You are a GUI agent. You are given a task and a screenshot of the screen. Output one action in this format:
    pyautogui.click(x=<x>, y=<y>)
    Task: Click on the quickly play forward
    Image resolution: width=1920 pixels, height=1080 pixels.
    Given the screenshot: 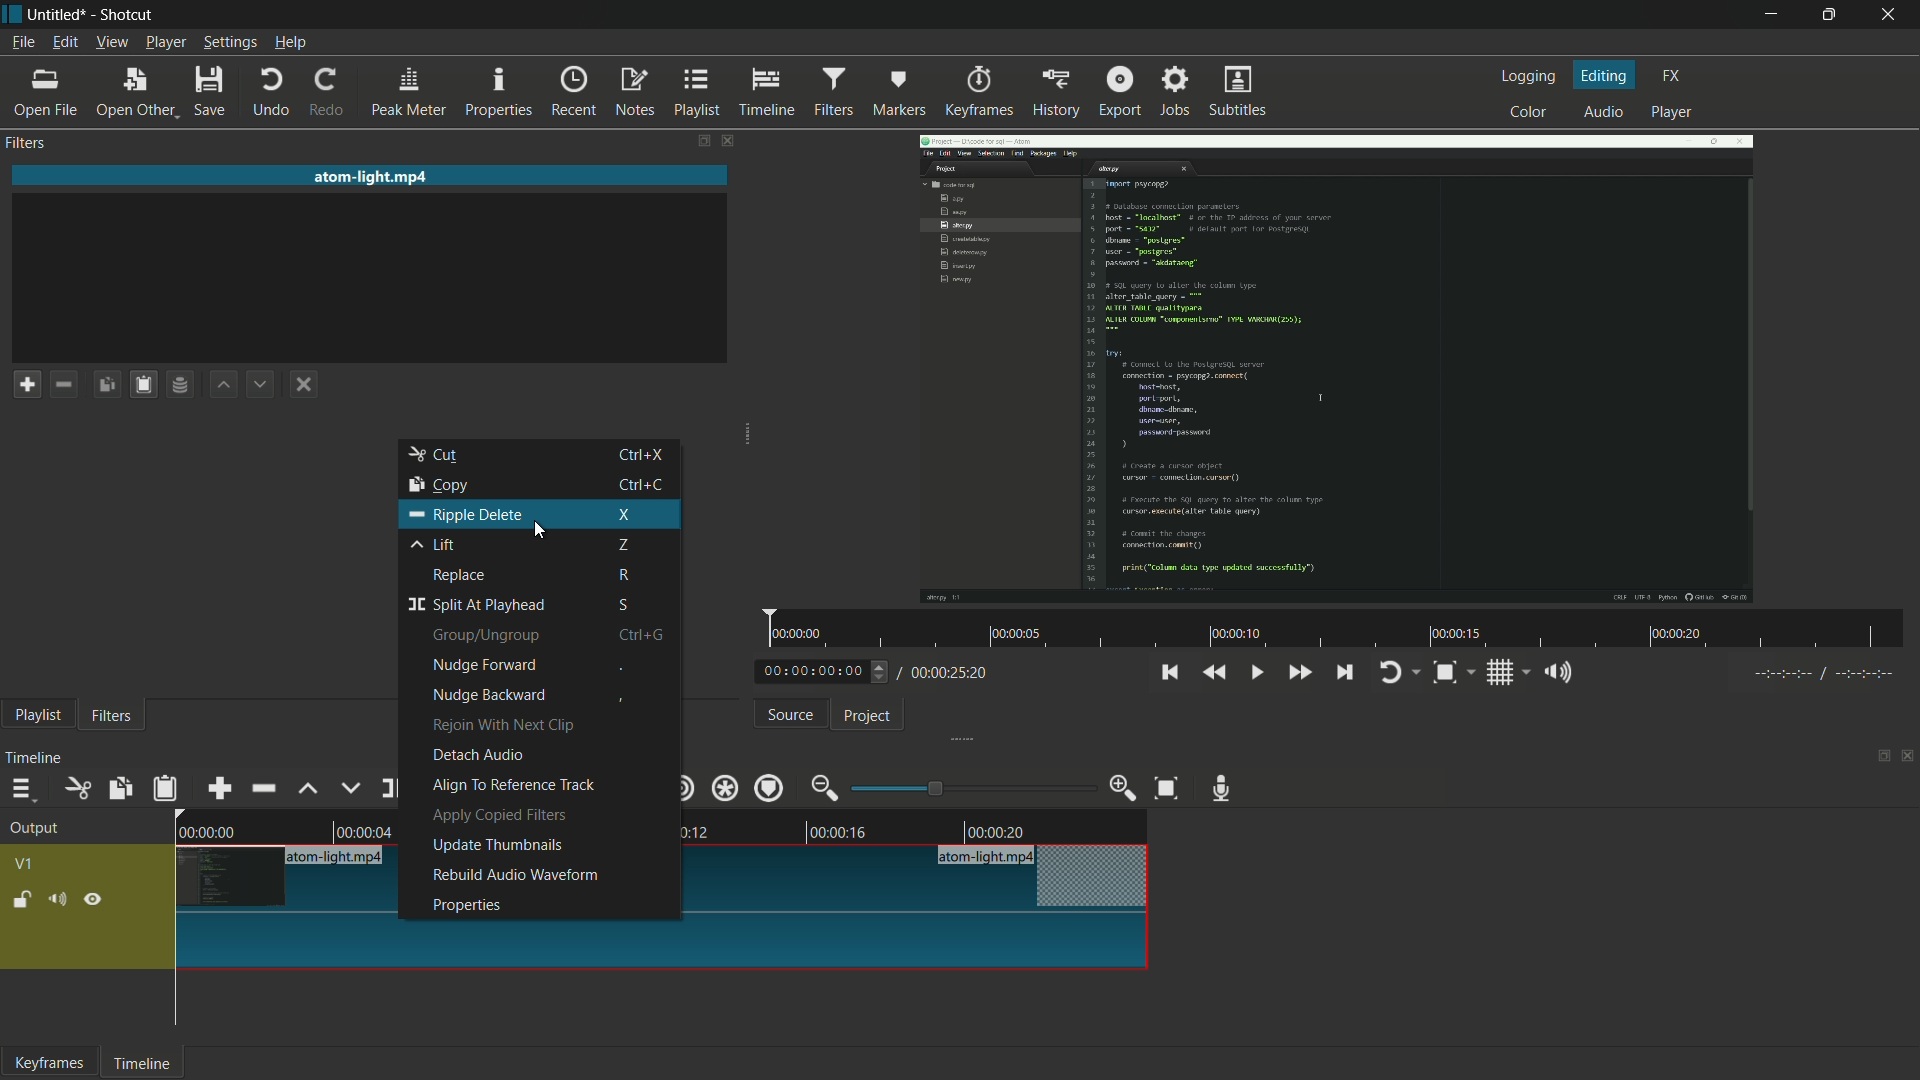 What is the action you would take?
    pyautogui.click(x=1295, y=672)
    